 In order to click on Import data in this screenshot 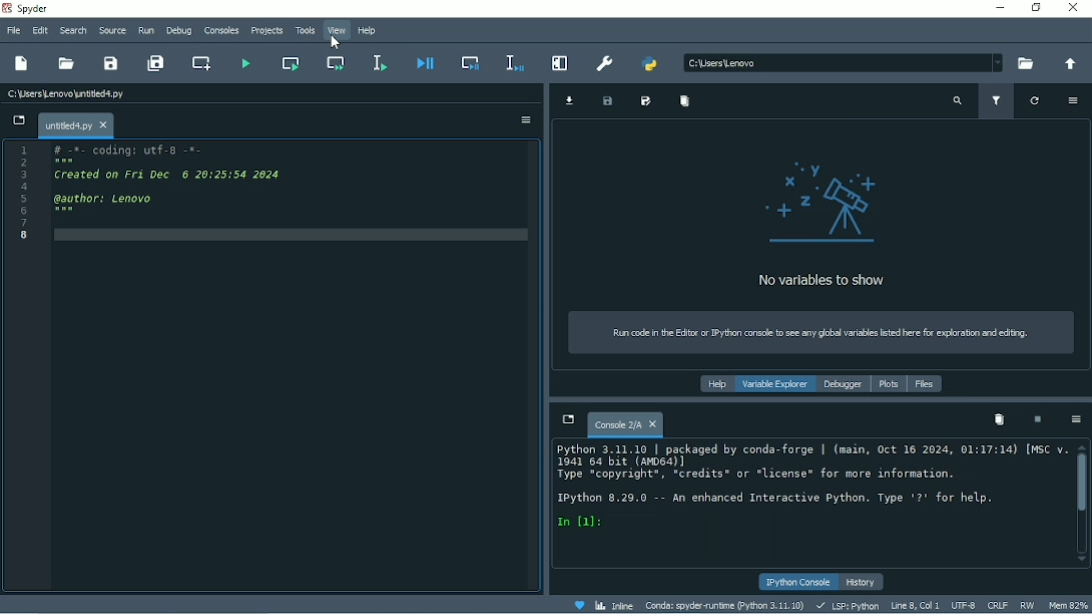, I will do `click(572, 101)`.